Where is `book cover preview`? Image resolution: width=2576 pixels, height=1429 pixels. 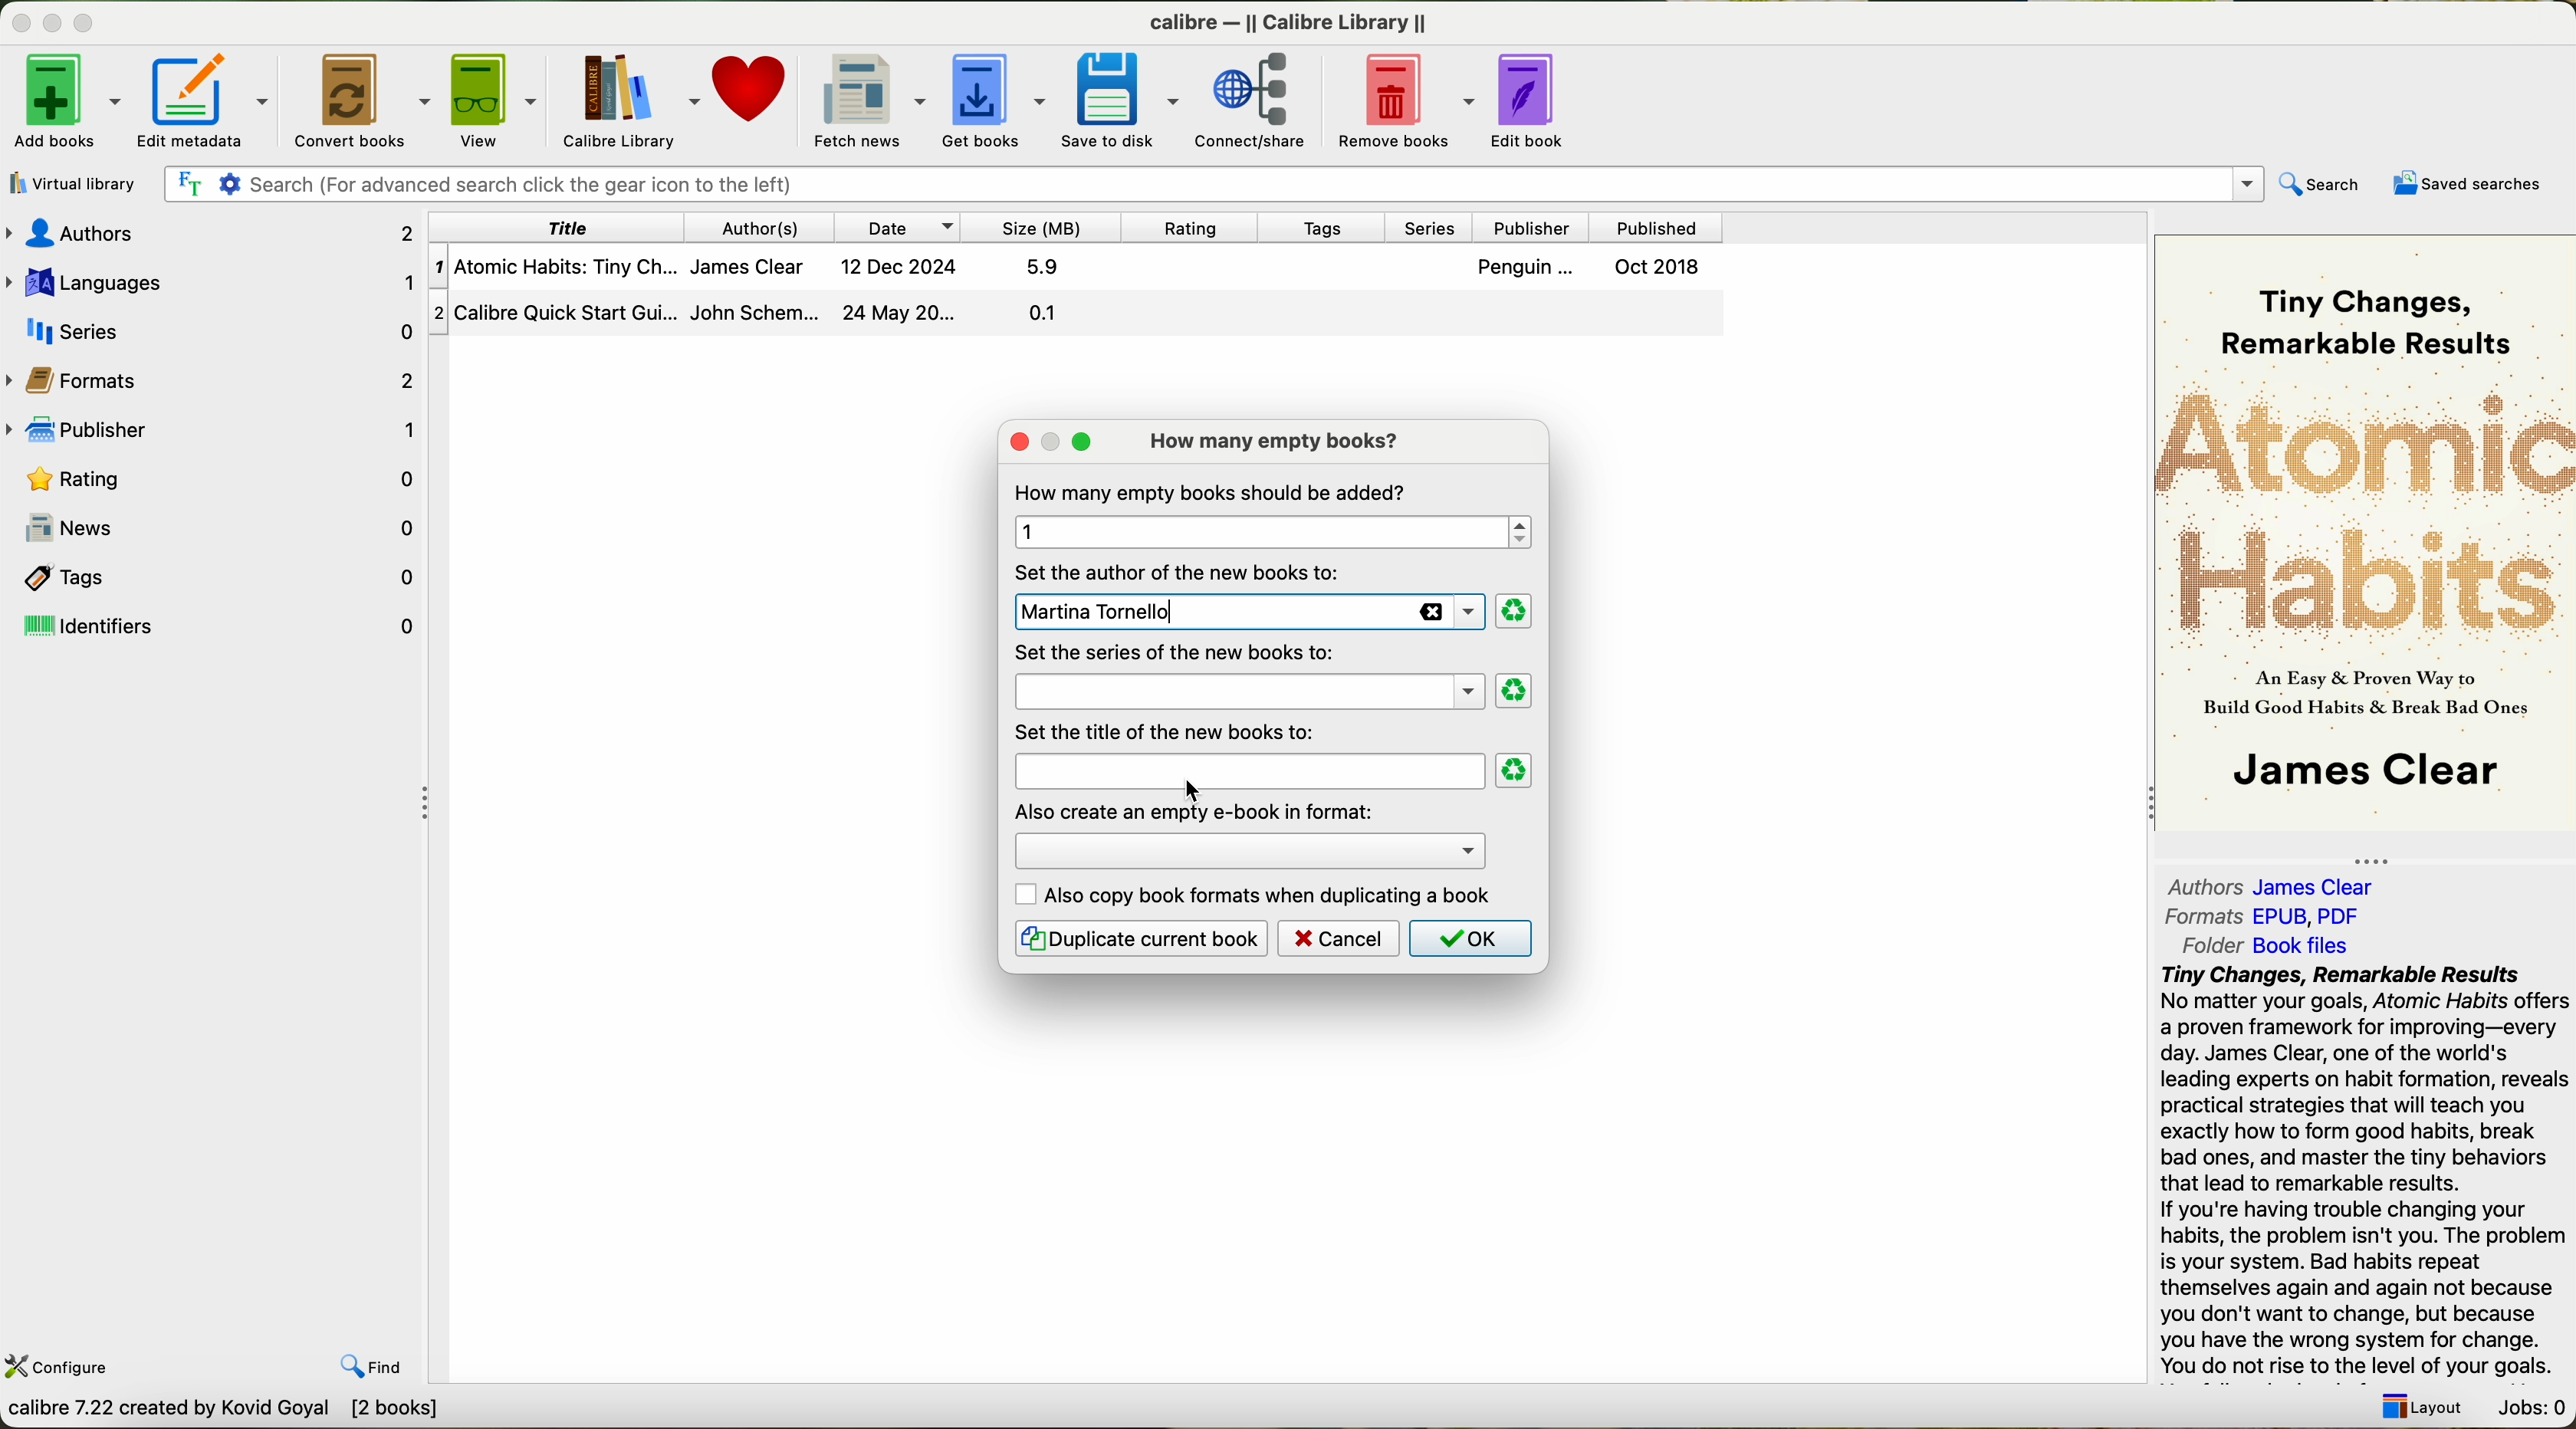
book cover preview is located at coordinates (2367, 531).